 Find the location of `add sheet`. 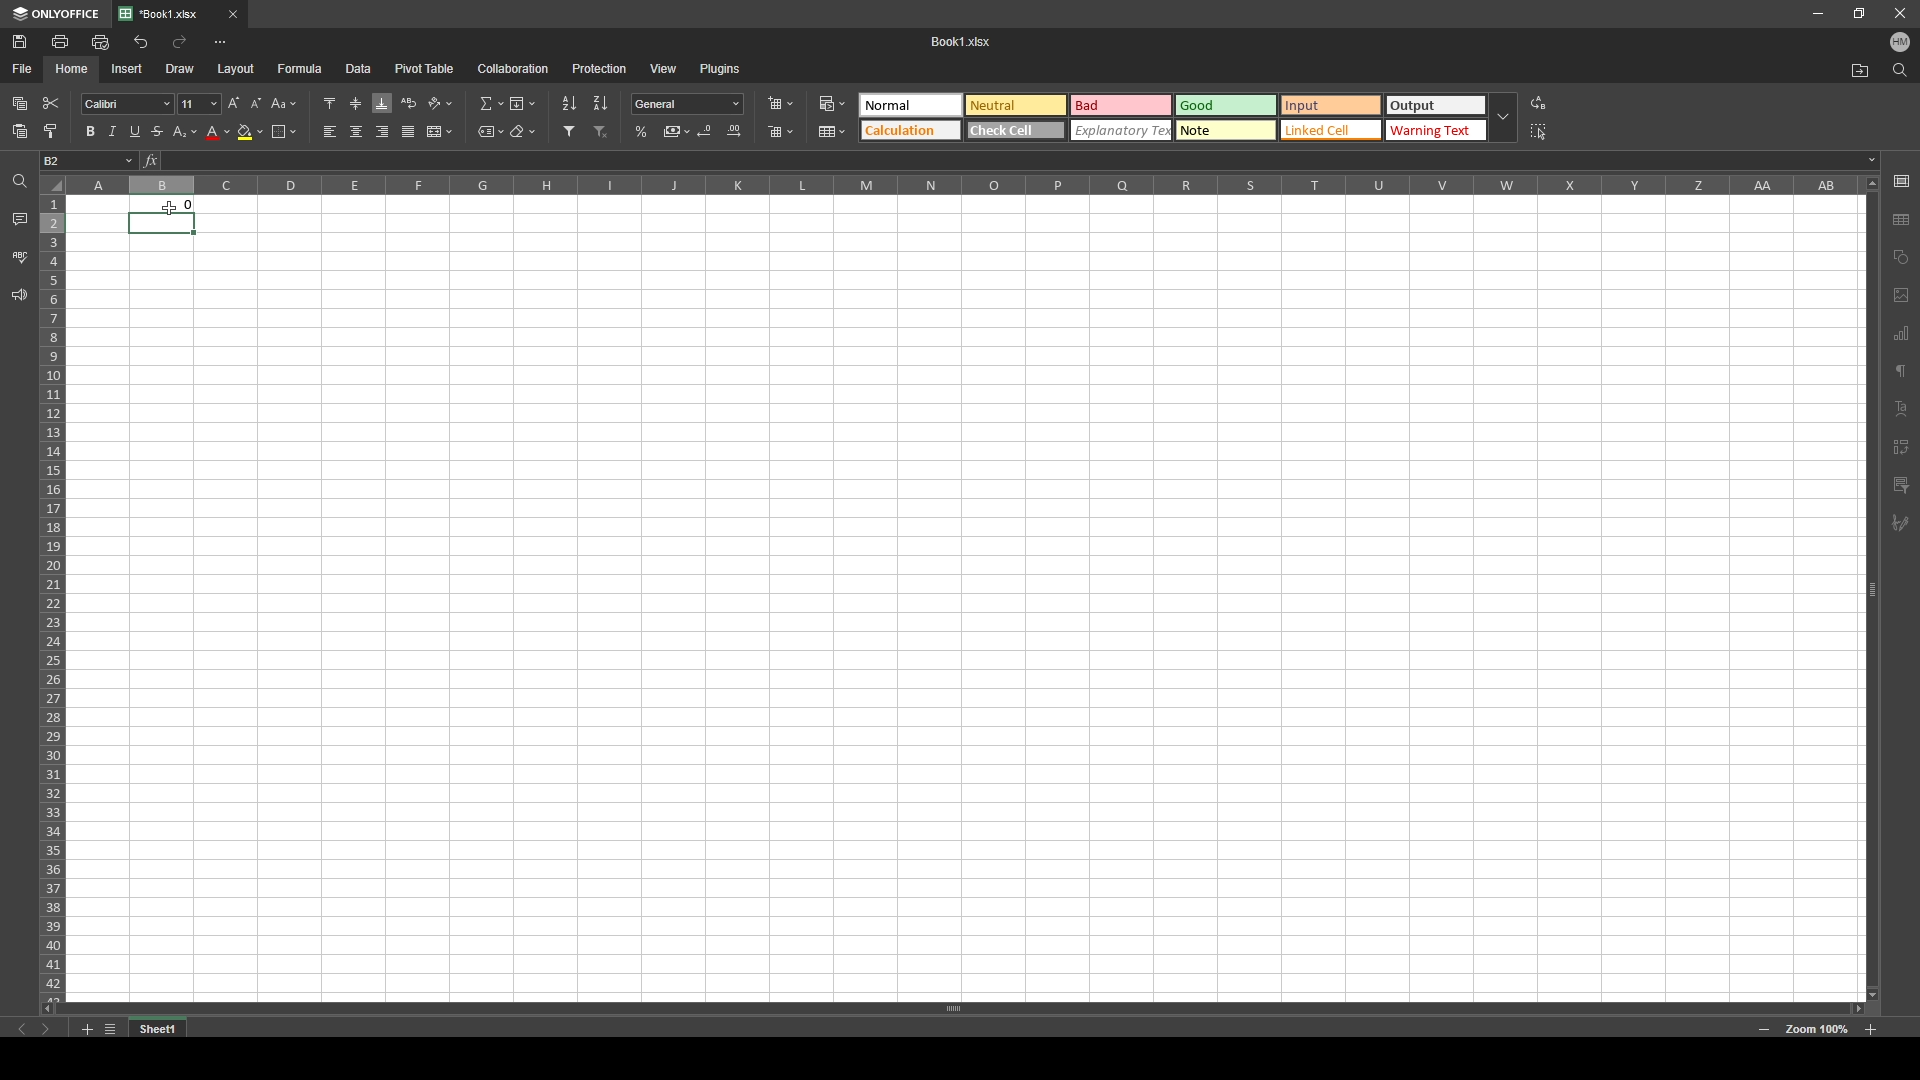

add sheet is located at coordinates (86, 1029).